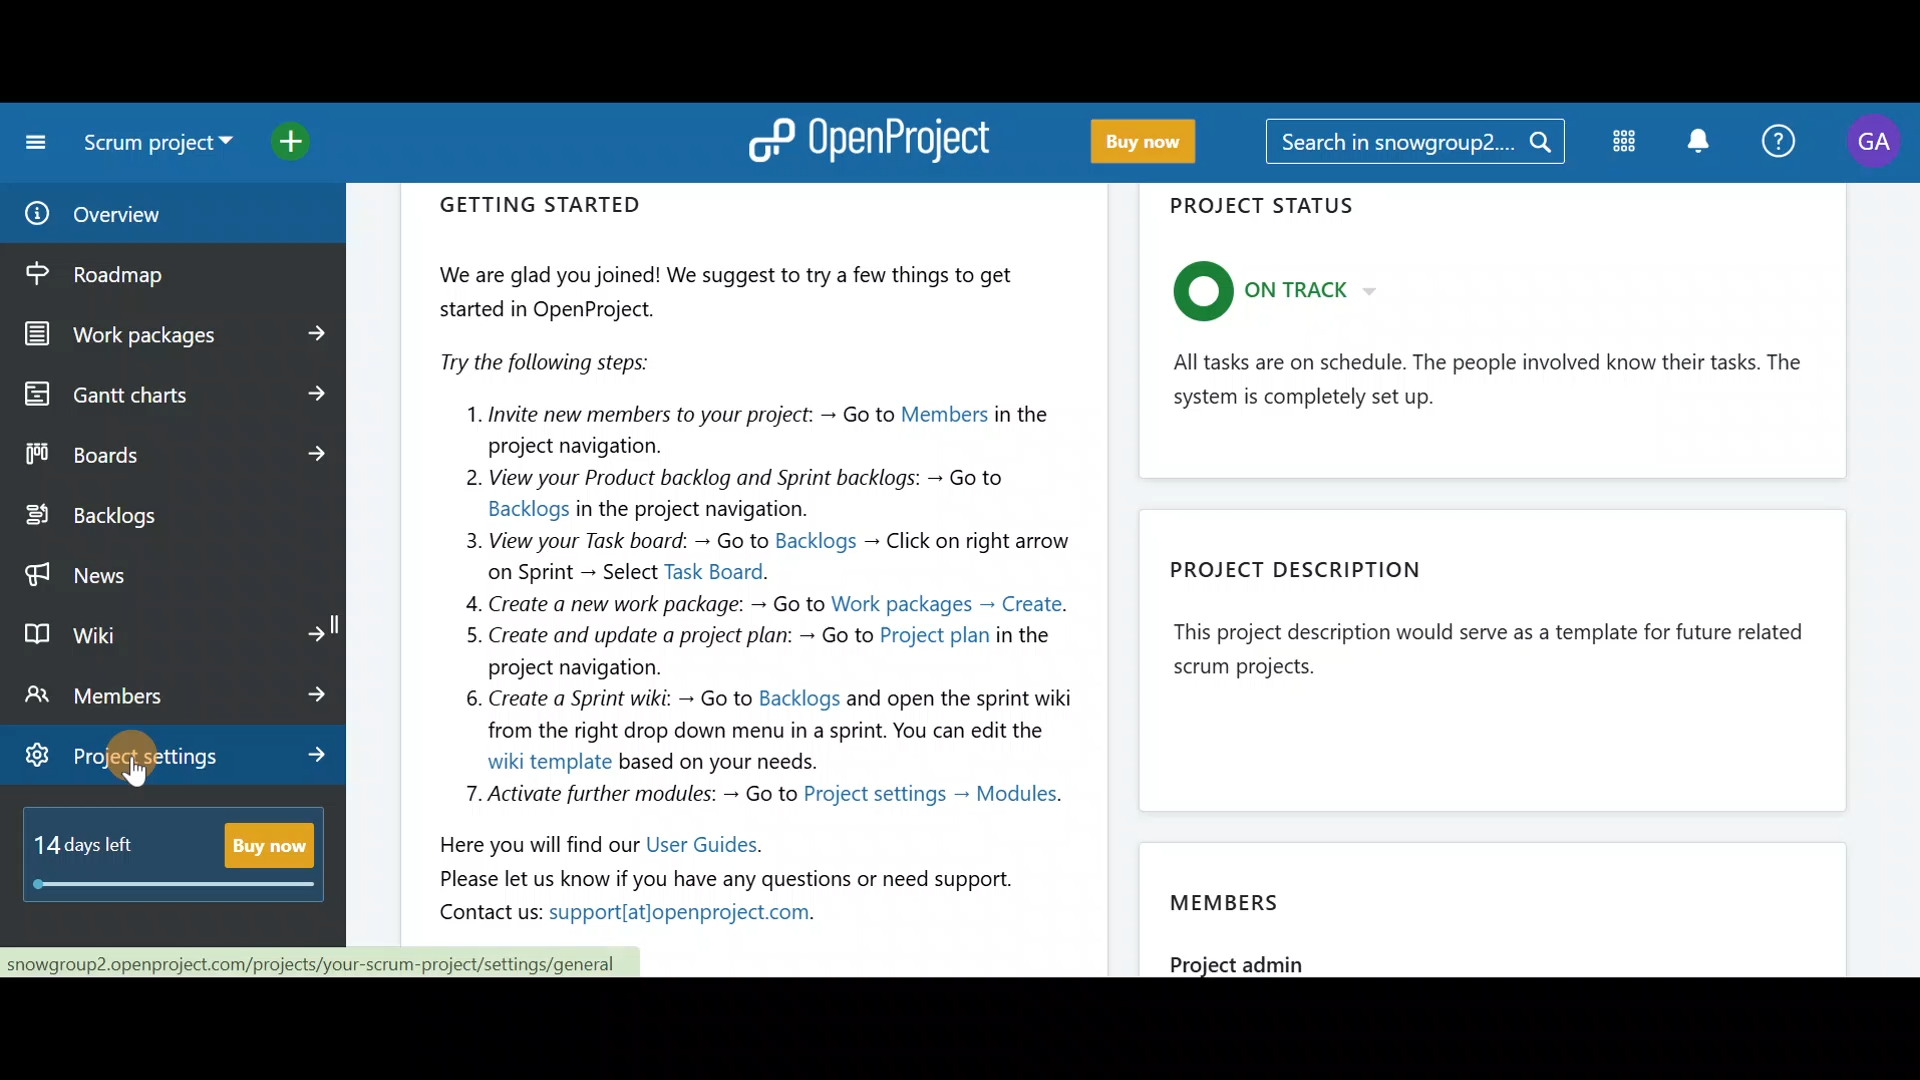 The width and height of the screenshot is (1920, 1080). I want to click on Boards, so click(173, 454).